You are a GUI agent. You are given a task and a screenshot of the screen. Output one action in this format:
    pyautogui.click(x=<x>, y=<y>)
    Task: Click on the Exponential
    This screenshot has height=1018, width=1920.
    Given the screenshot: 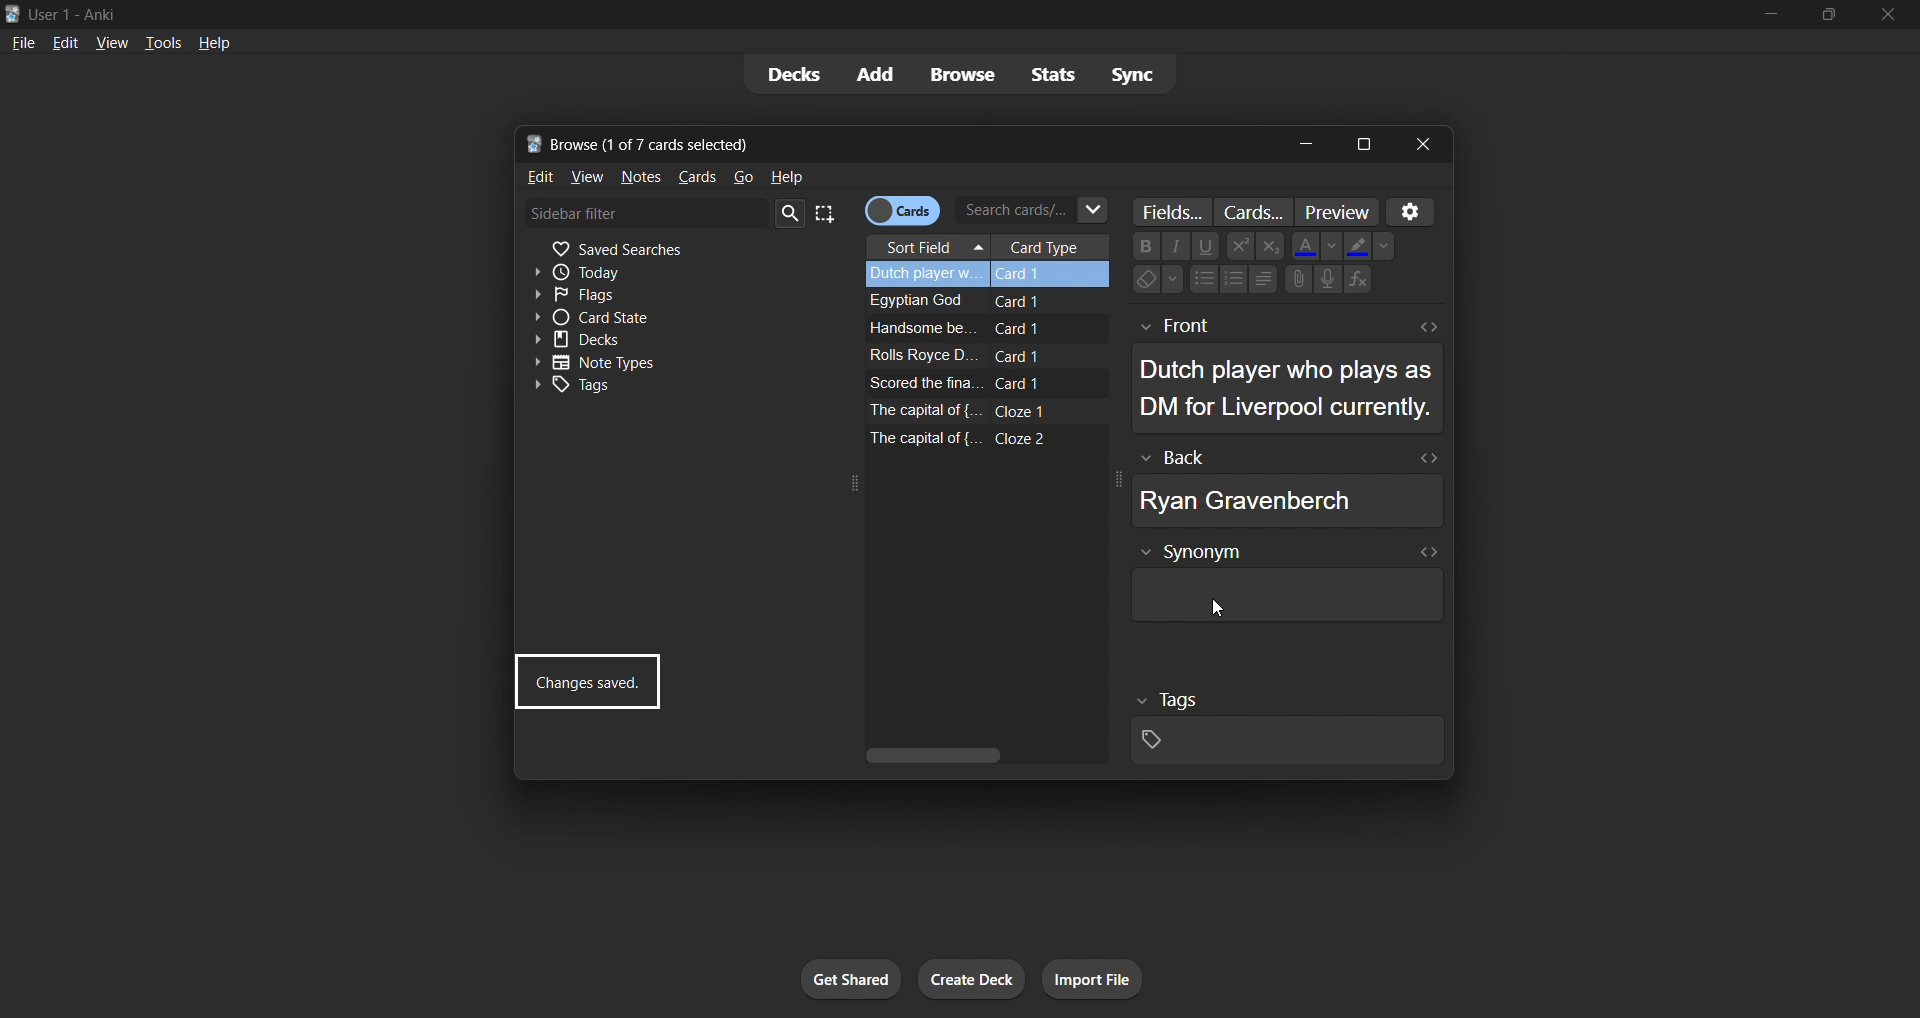 What is the action you would take?
    pyautogui.click(x=1269, y=244)
    